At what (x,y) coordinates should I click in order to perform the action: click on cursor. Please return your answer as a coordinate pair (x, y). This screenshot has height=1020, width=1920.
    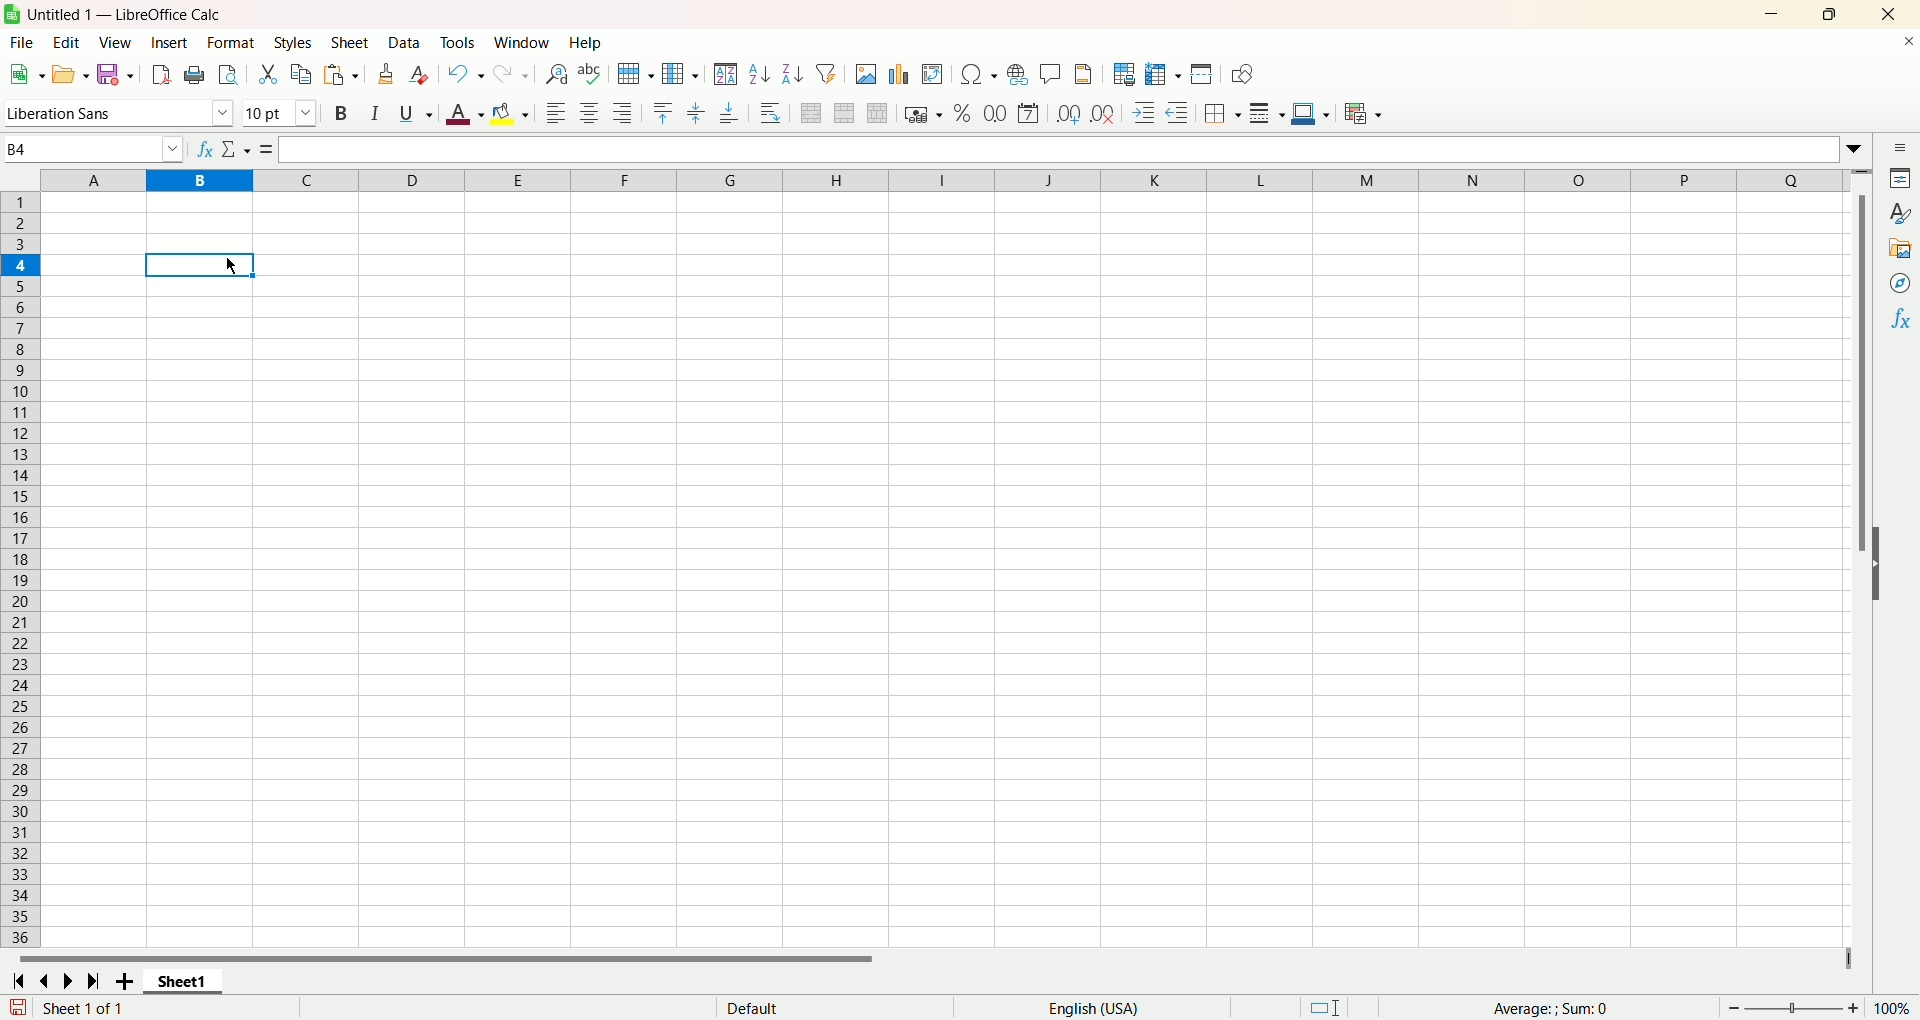
    Looking at the image, I should click on (233, 266).